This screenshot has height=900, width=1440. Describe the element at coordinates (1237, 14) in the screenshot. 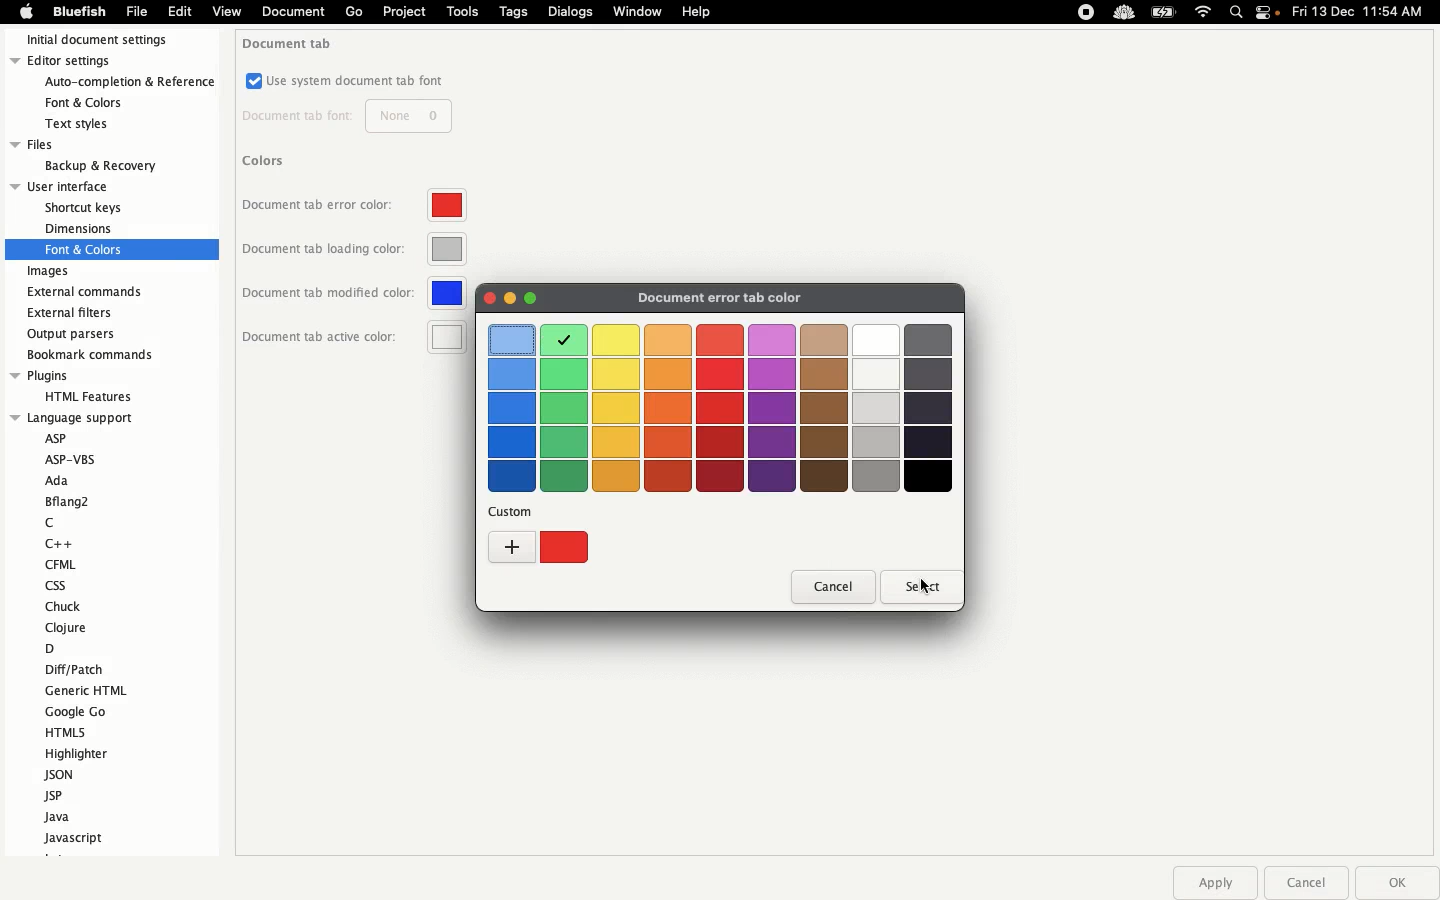

I see `Search` at that location.